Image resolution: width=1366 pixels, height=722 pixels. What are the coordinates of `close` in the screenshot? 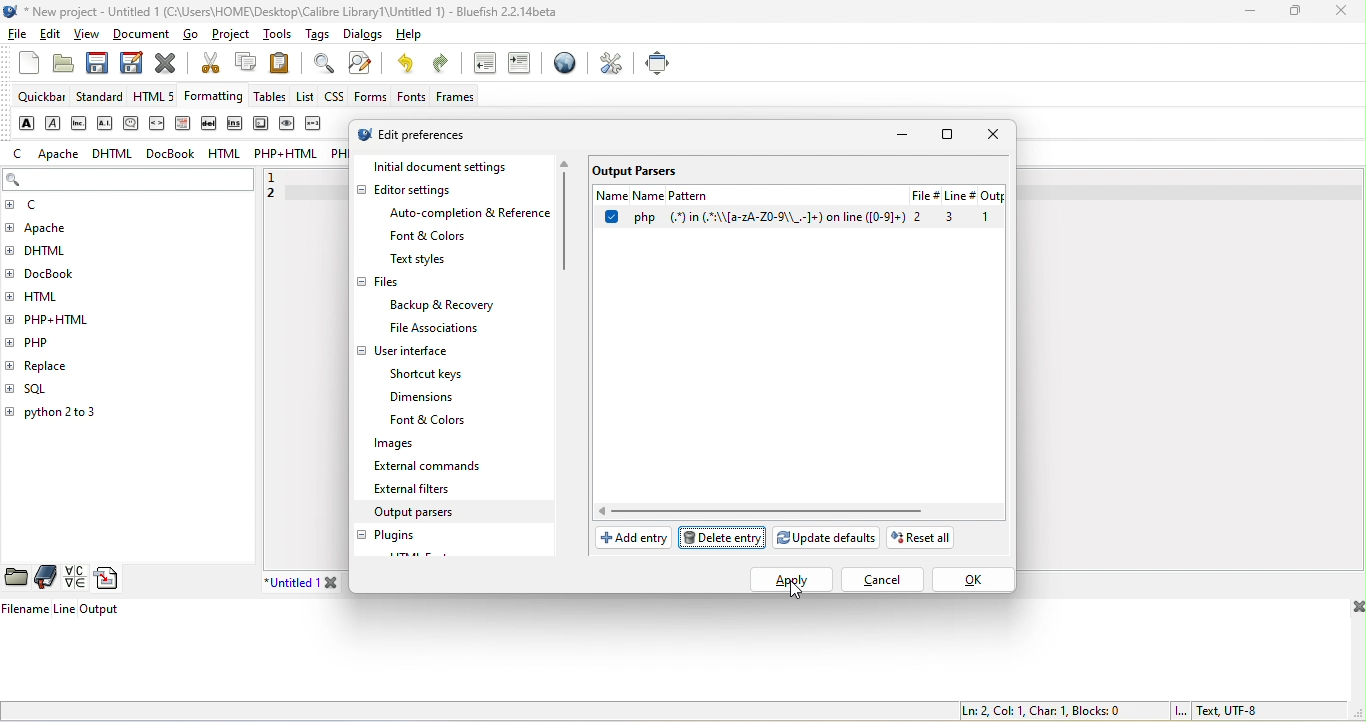 It's located at (1355, 609).